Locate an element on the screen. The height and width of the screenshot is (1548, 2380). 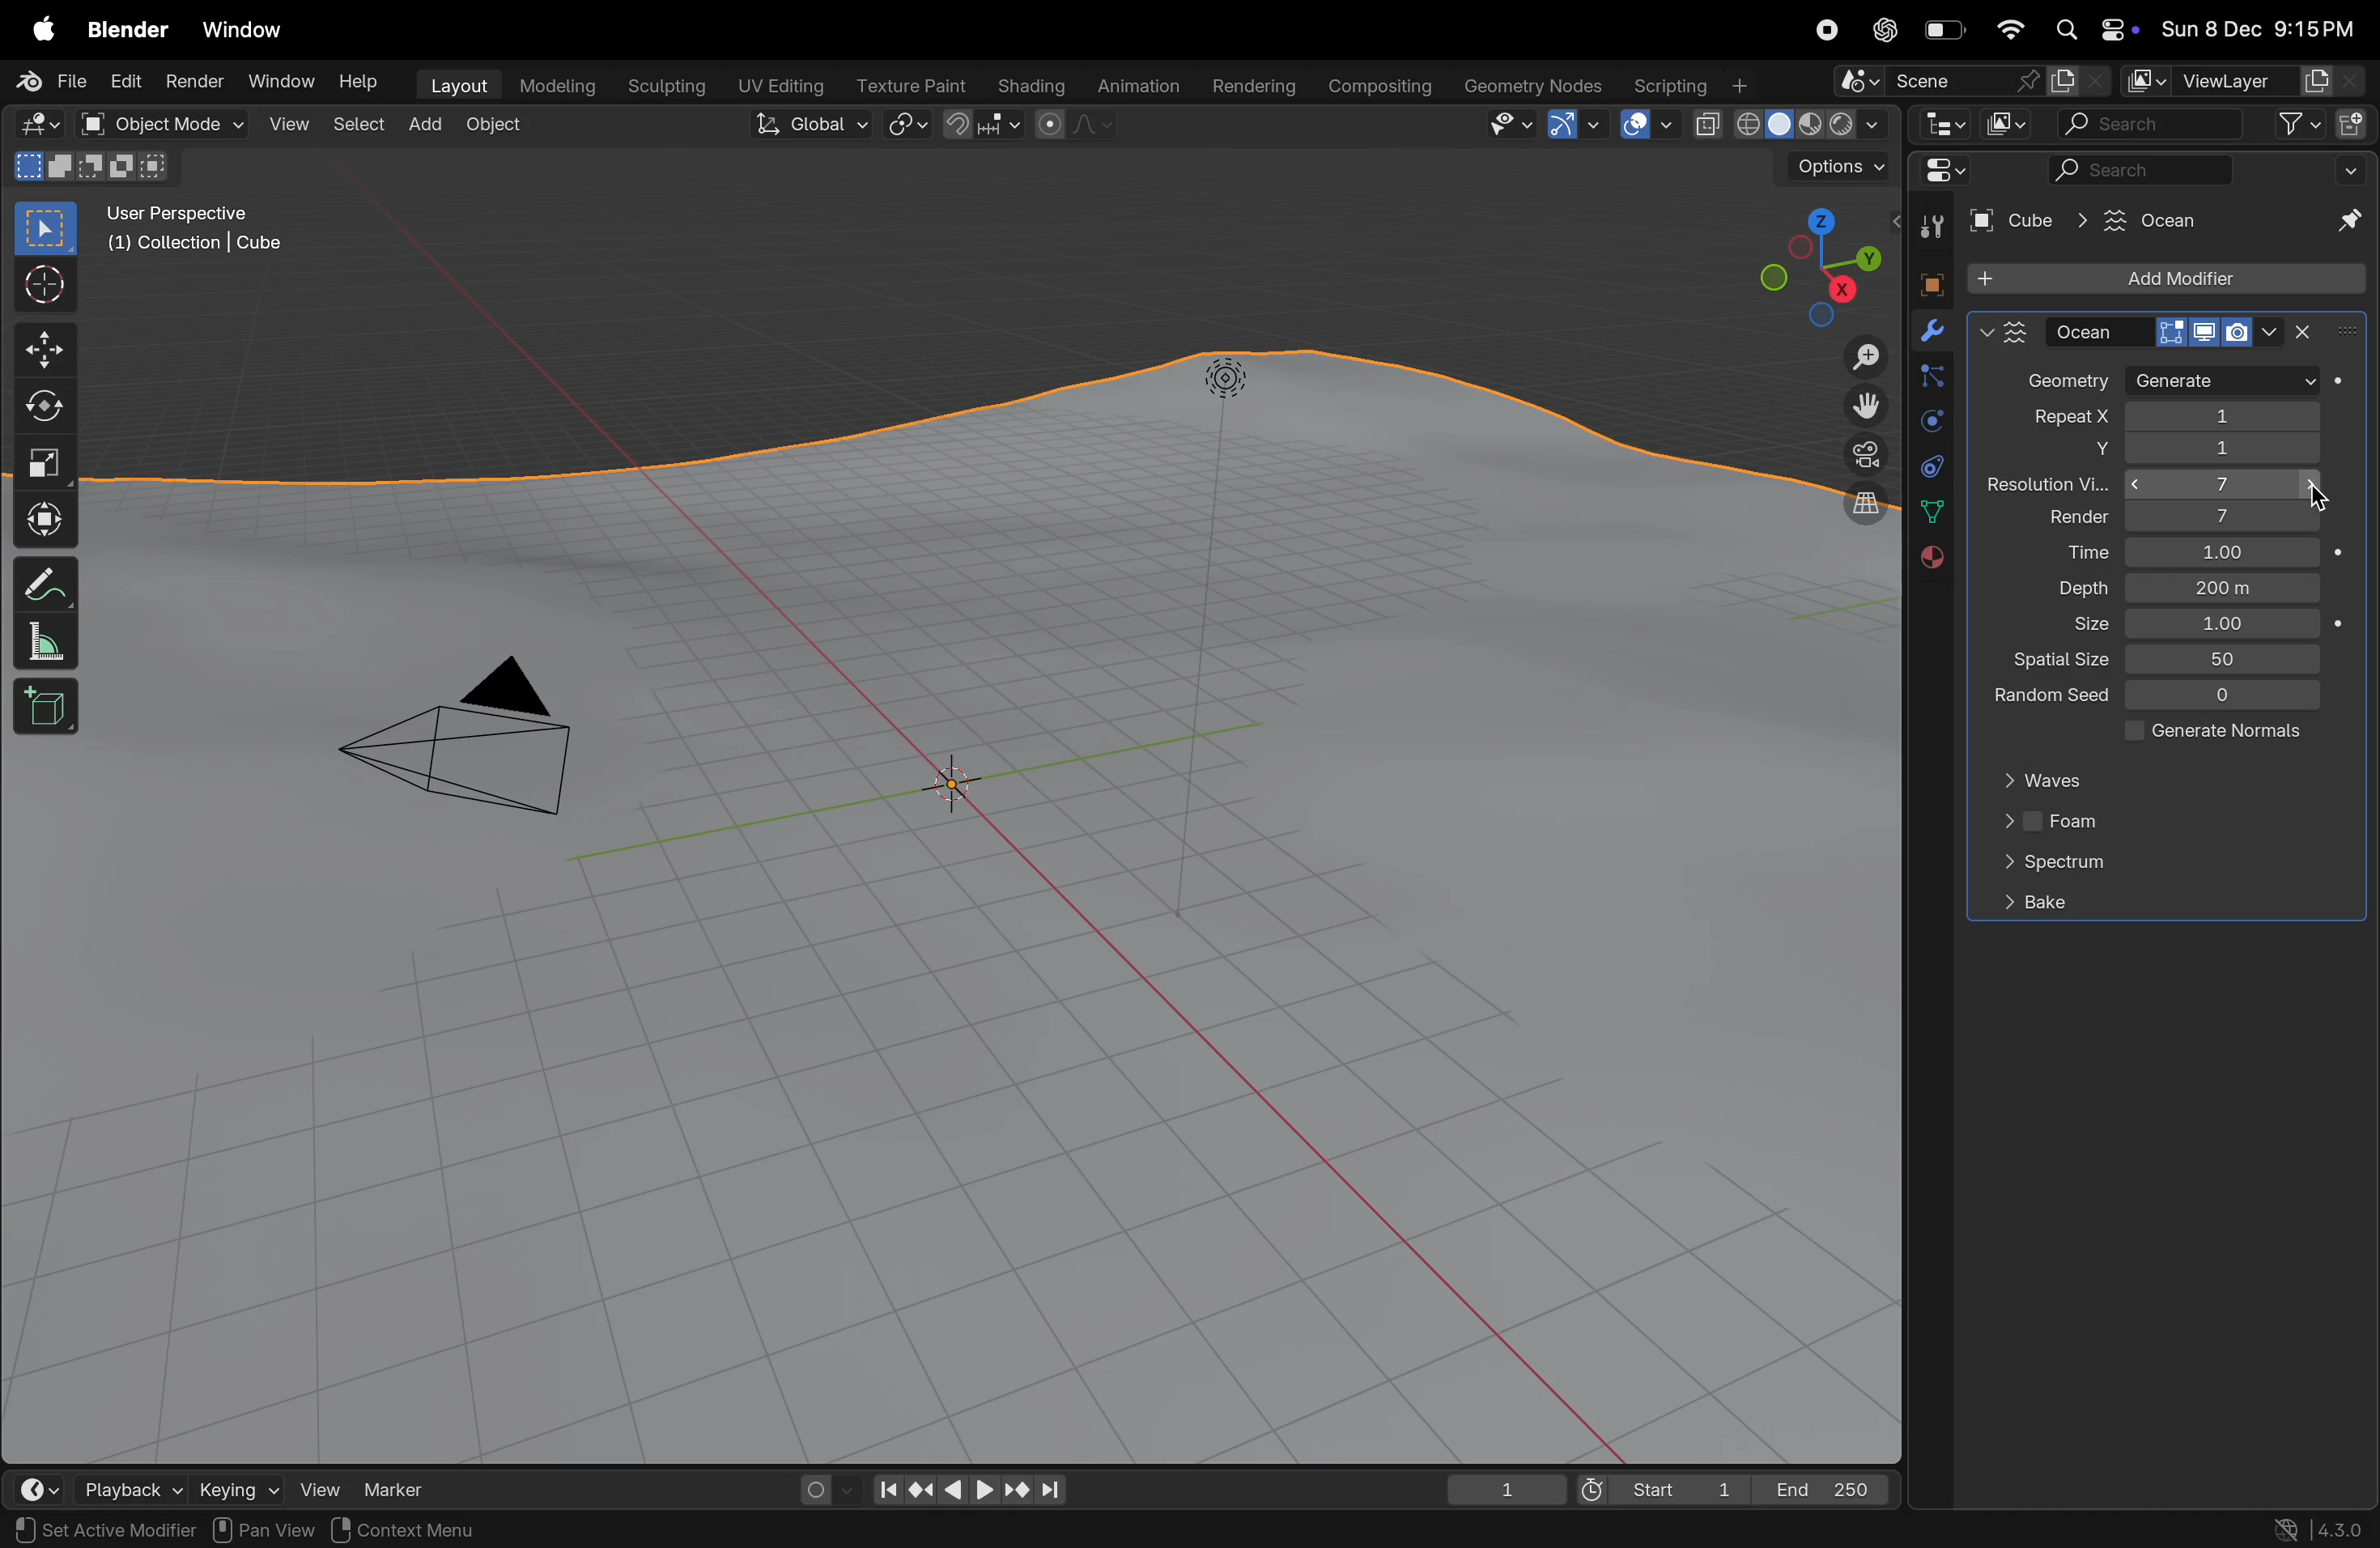
display mode is located at coordinates (2006, 123).